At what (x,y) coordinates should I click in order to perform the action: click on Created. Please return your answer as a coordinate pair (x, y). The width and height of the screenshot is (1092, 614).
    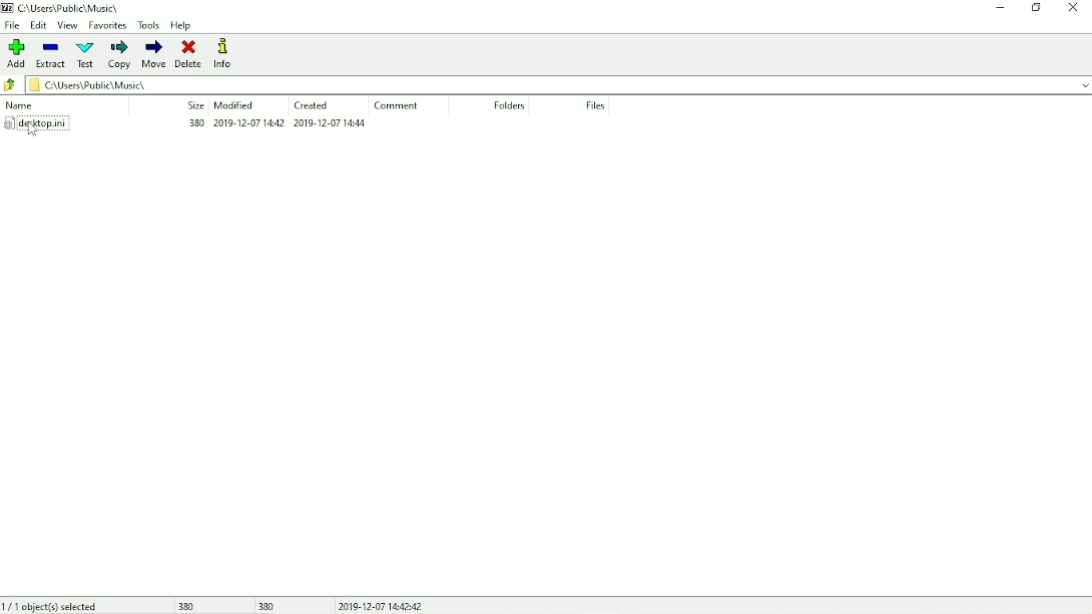
    Looking at the image, I should click on (312, 106).